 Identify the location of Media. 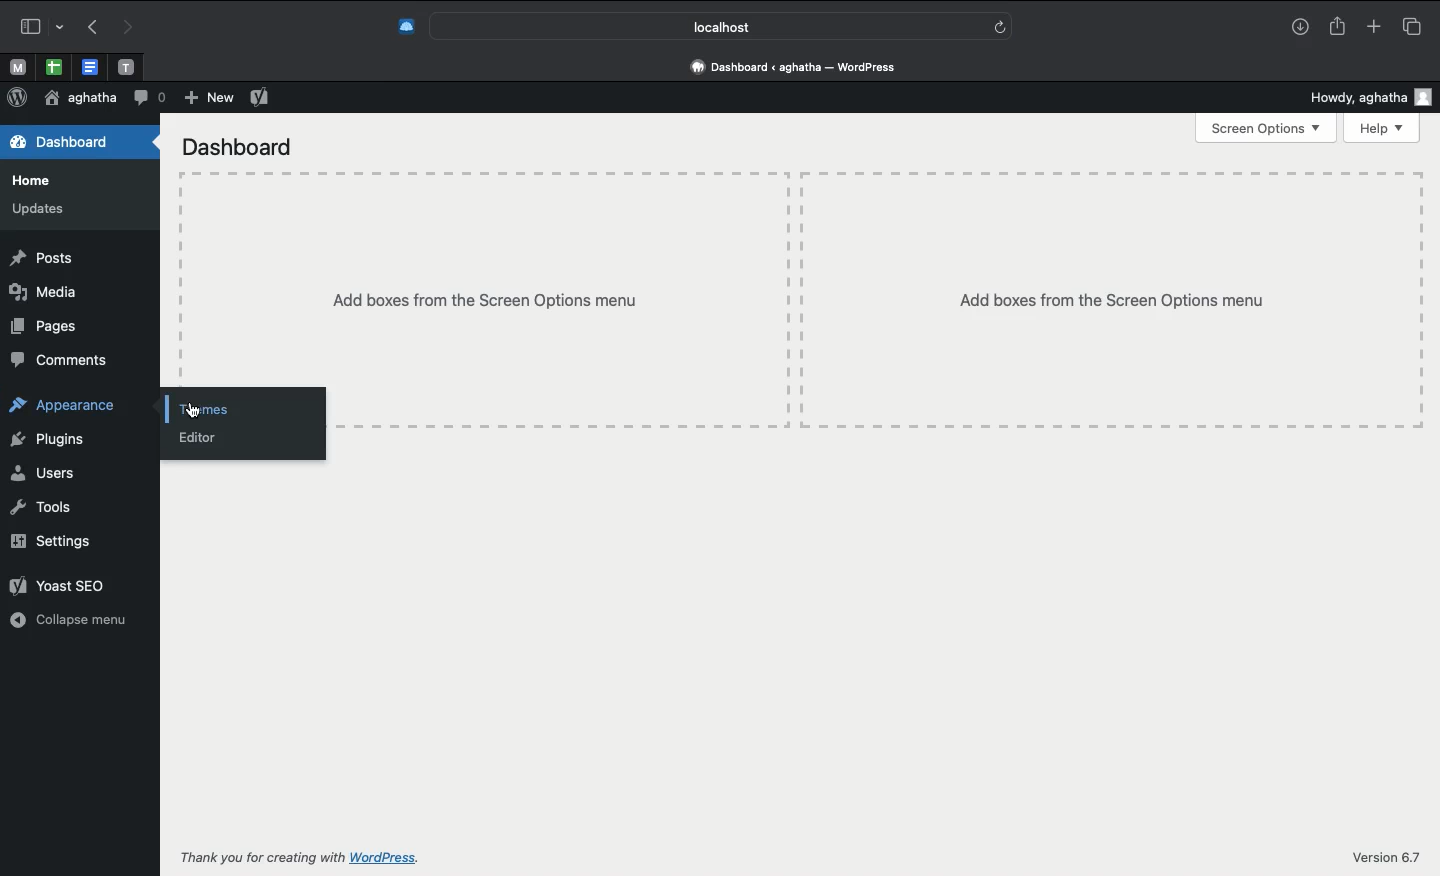
(40, 293).